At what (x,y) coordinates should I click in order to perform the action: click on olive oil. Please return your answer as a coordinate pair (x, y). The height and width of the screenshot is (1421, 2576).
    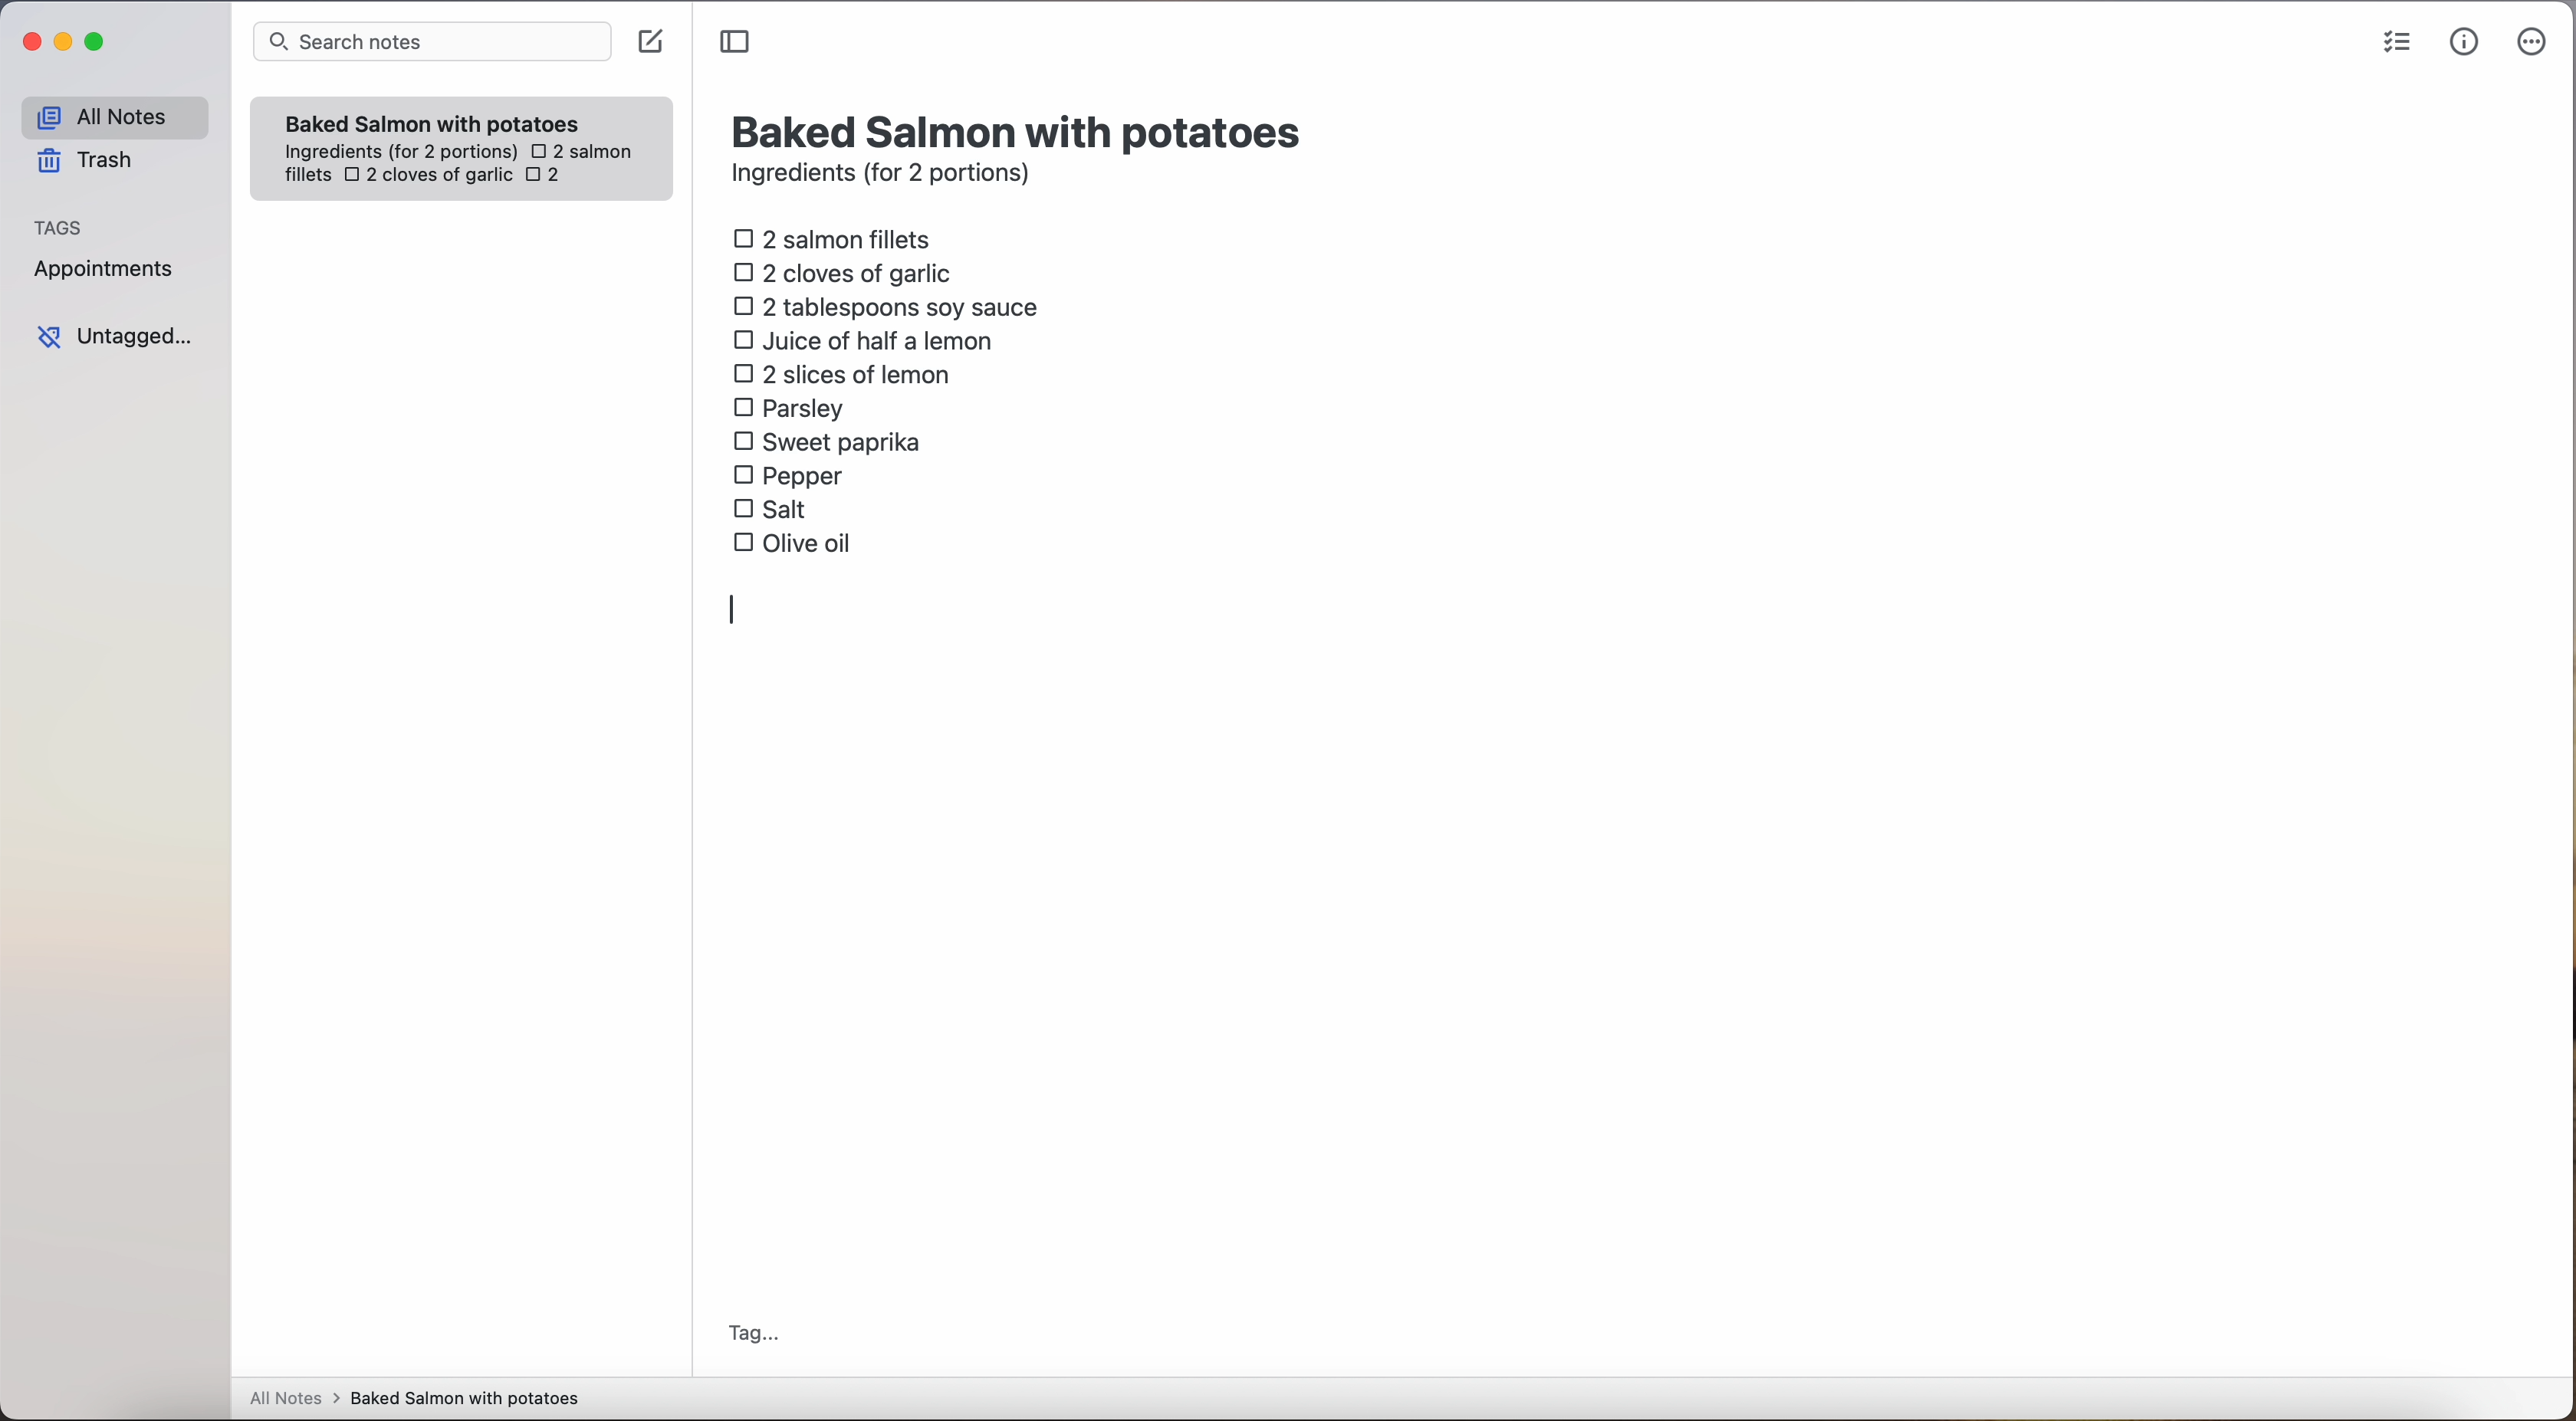
    Looking at the image, I should click on (795, 540).